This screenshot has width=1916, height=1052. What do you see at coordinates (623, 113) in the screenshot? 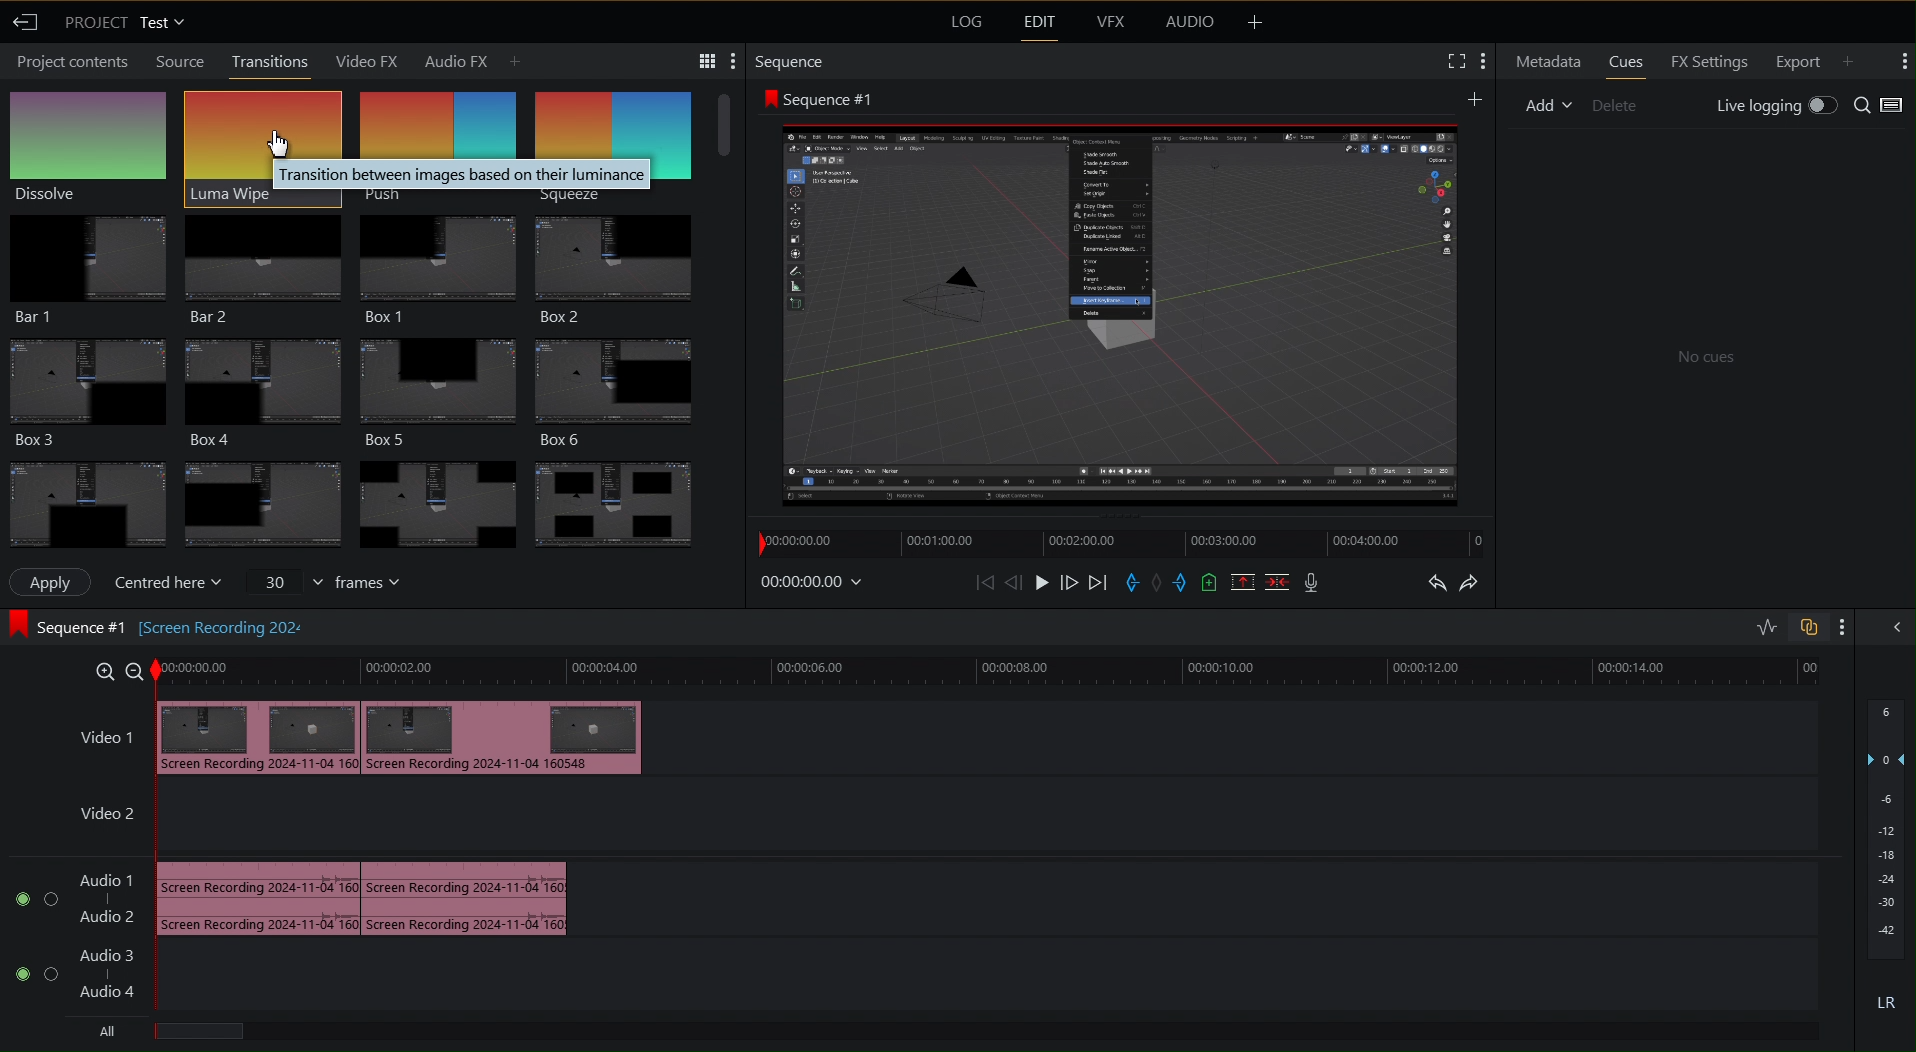
I see `Sequence` at bounding box center [623, 113].